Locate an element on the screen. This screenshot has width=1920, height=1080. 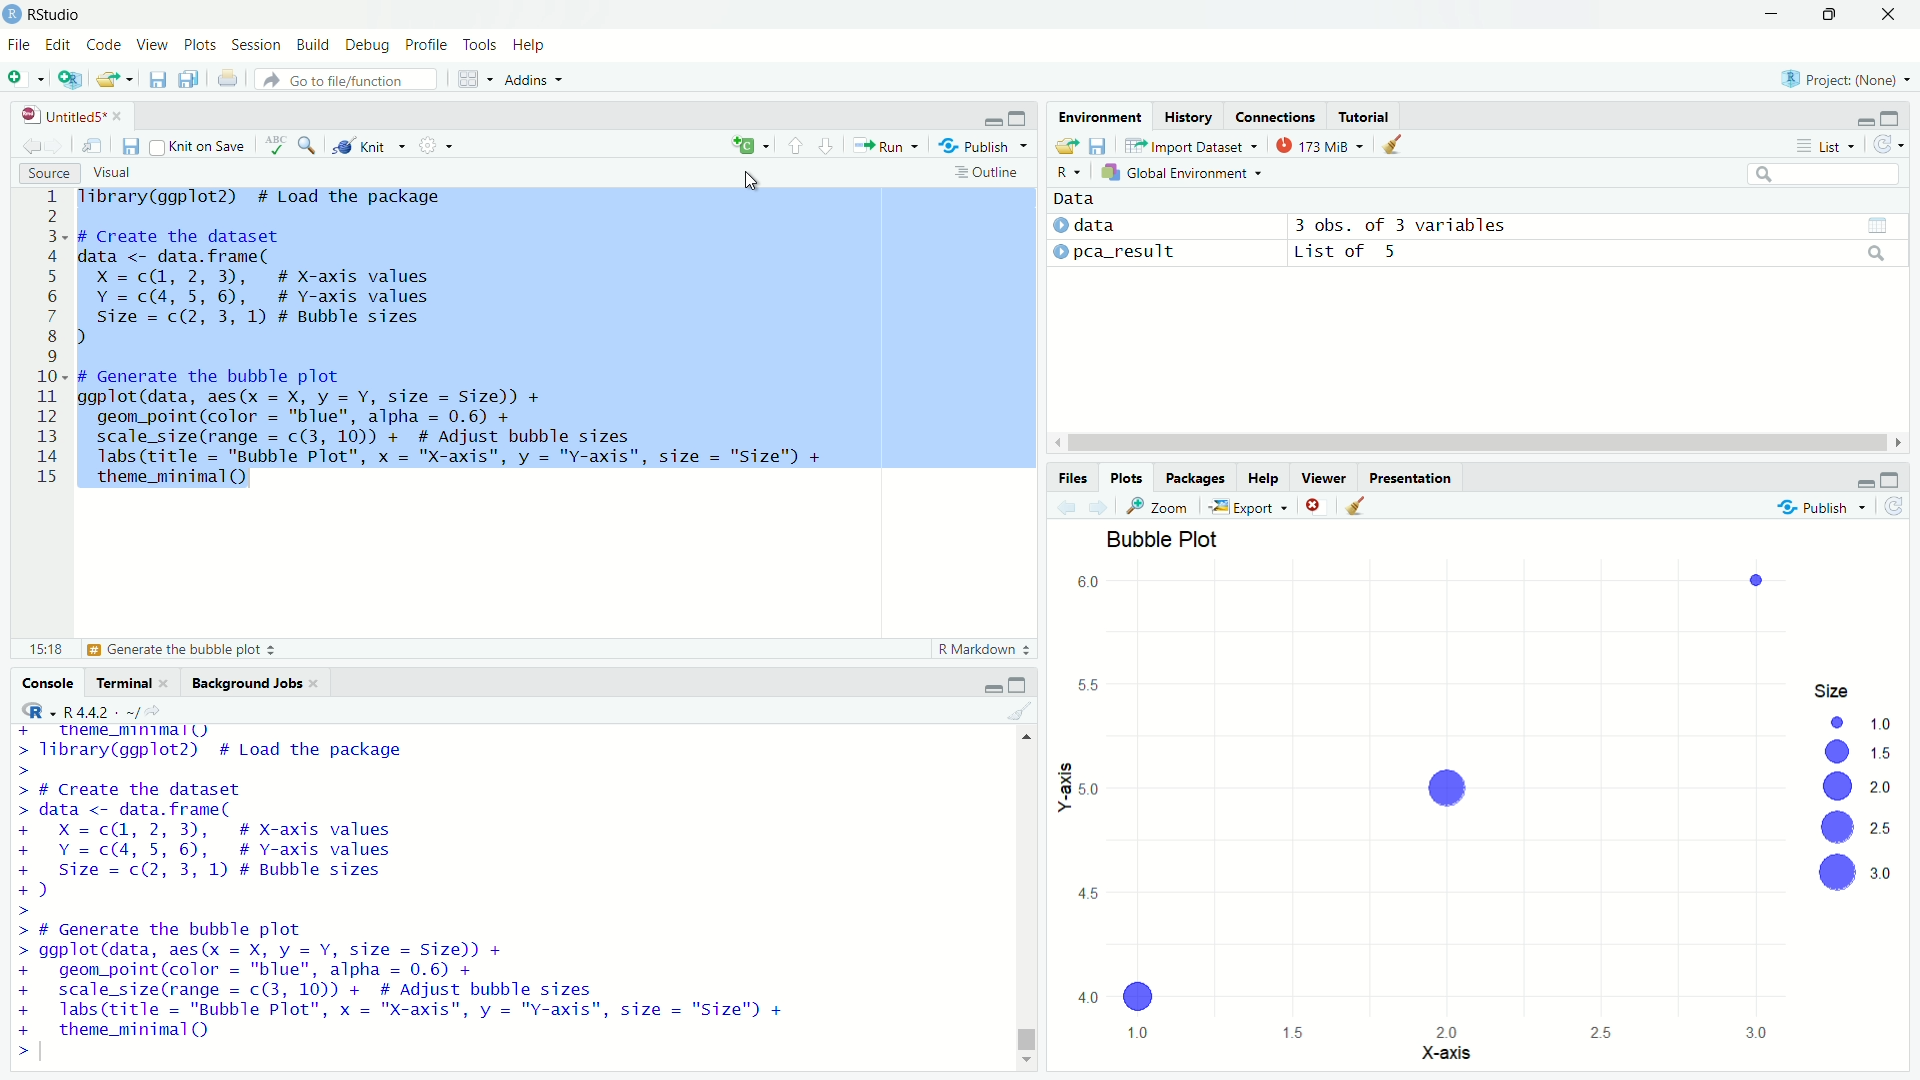
outline is located at coordinates (988, 172).